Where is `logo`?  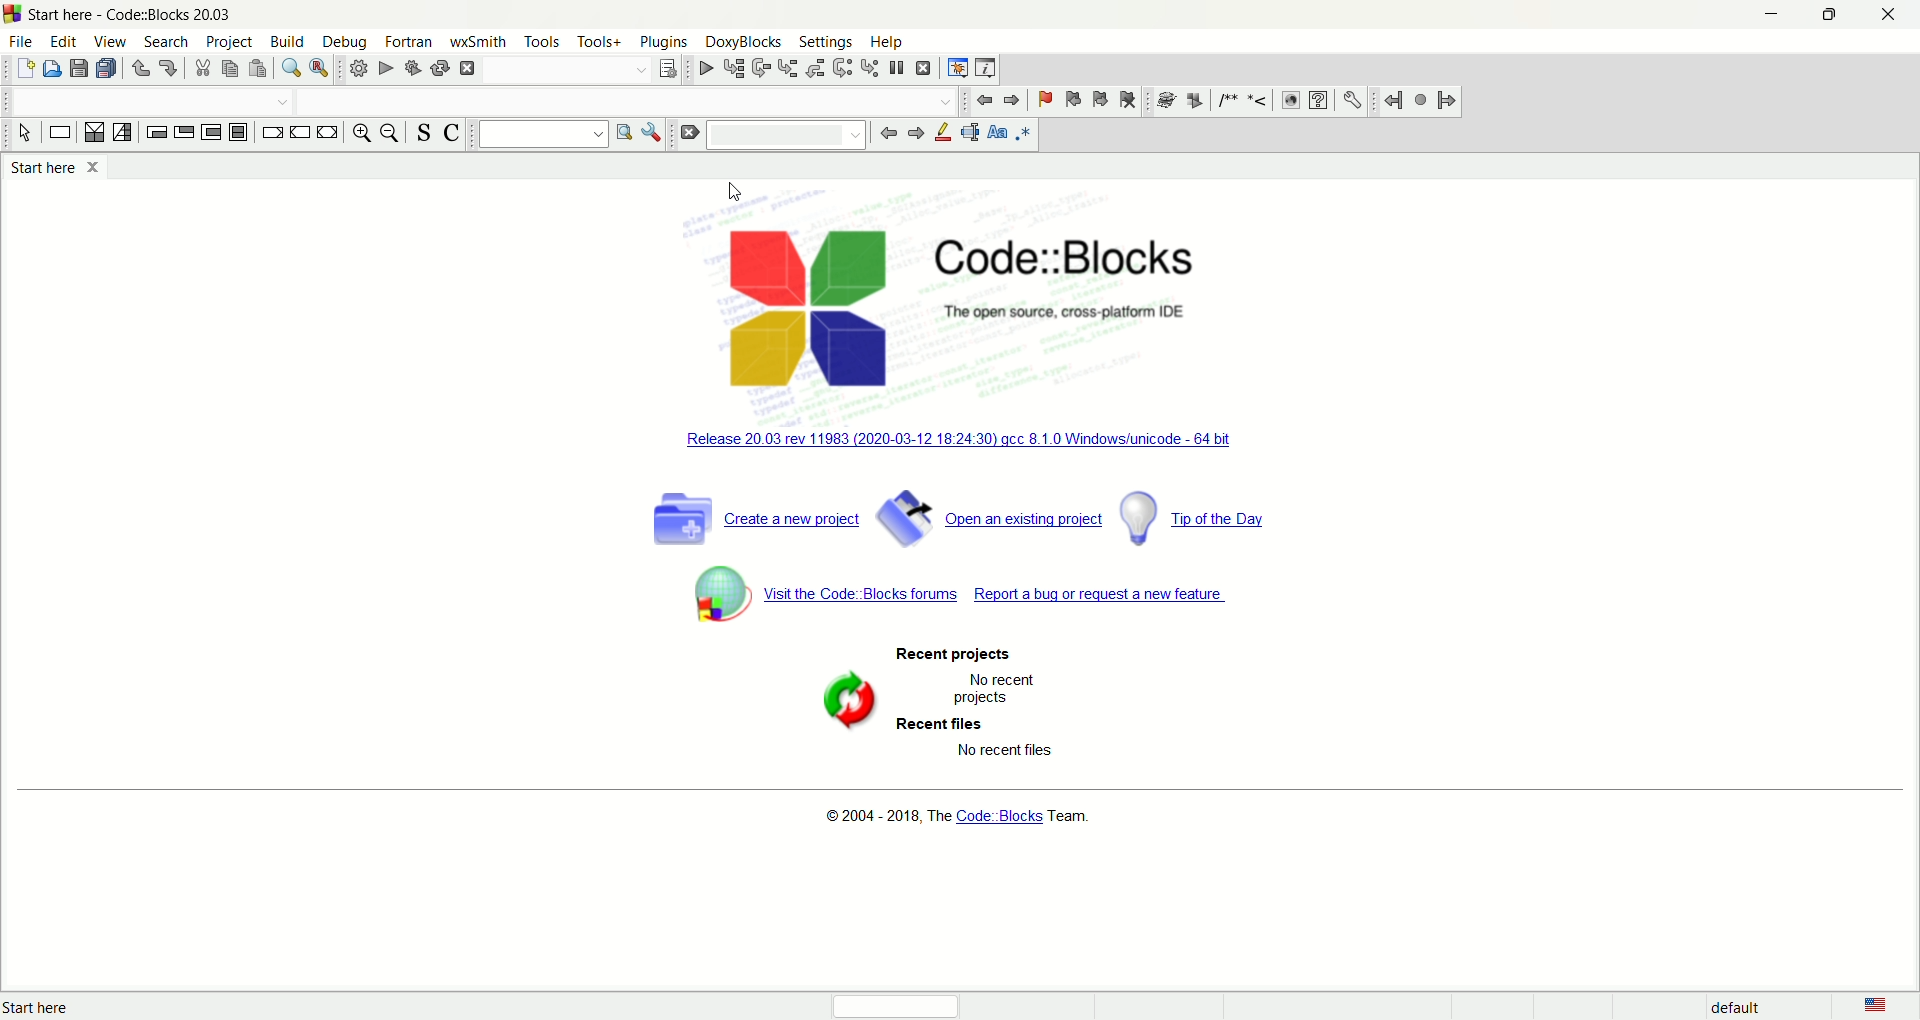
logo is located at coordinates (12, 15).